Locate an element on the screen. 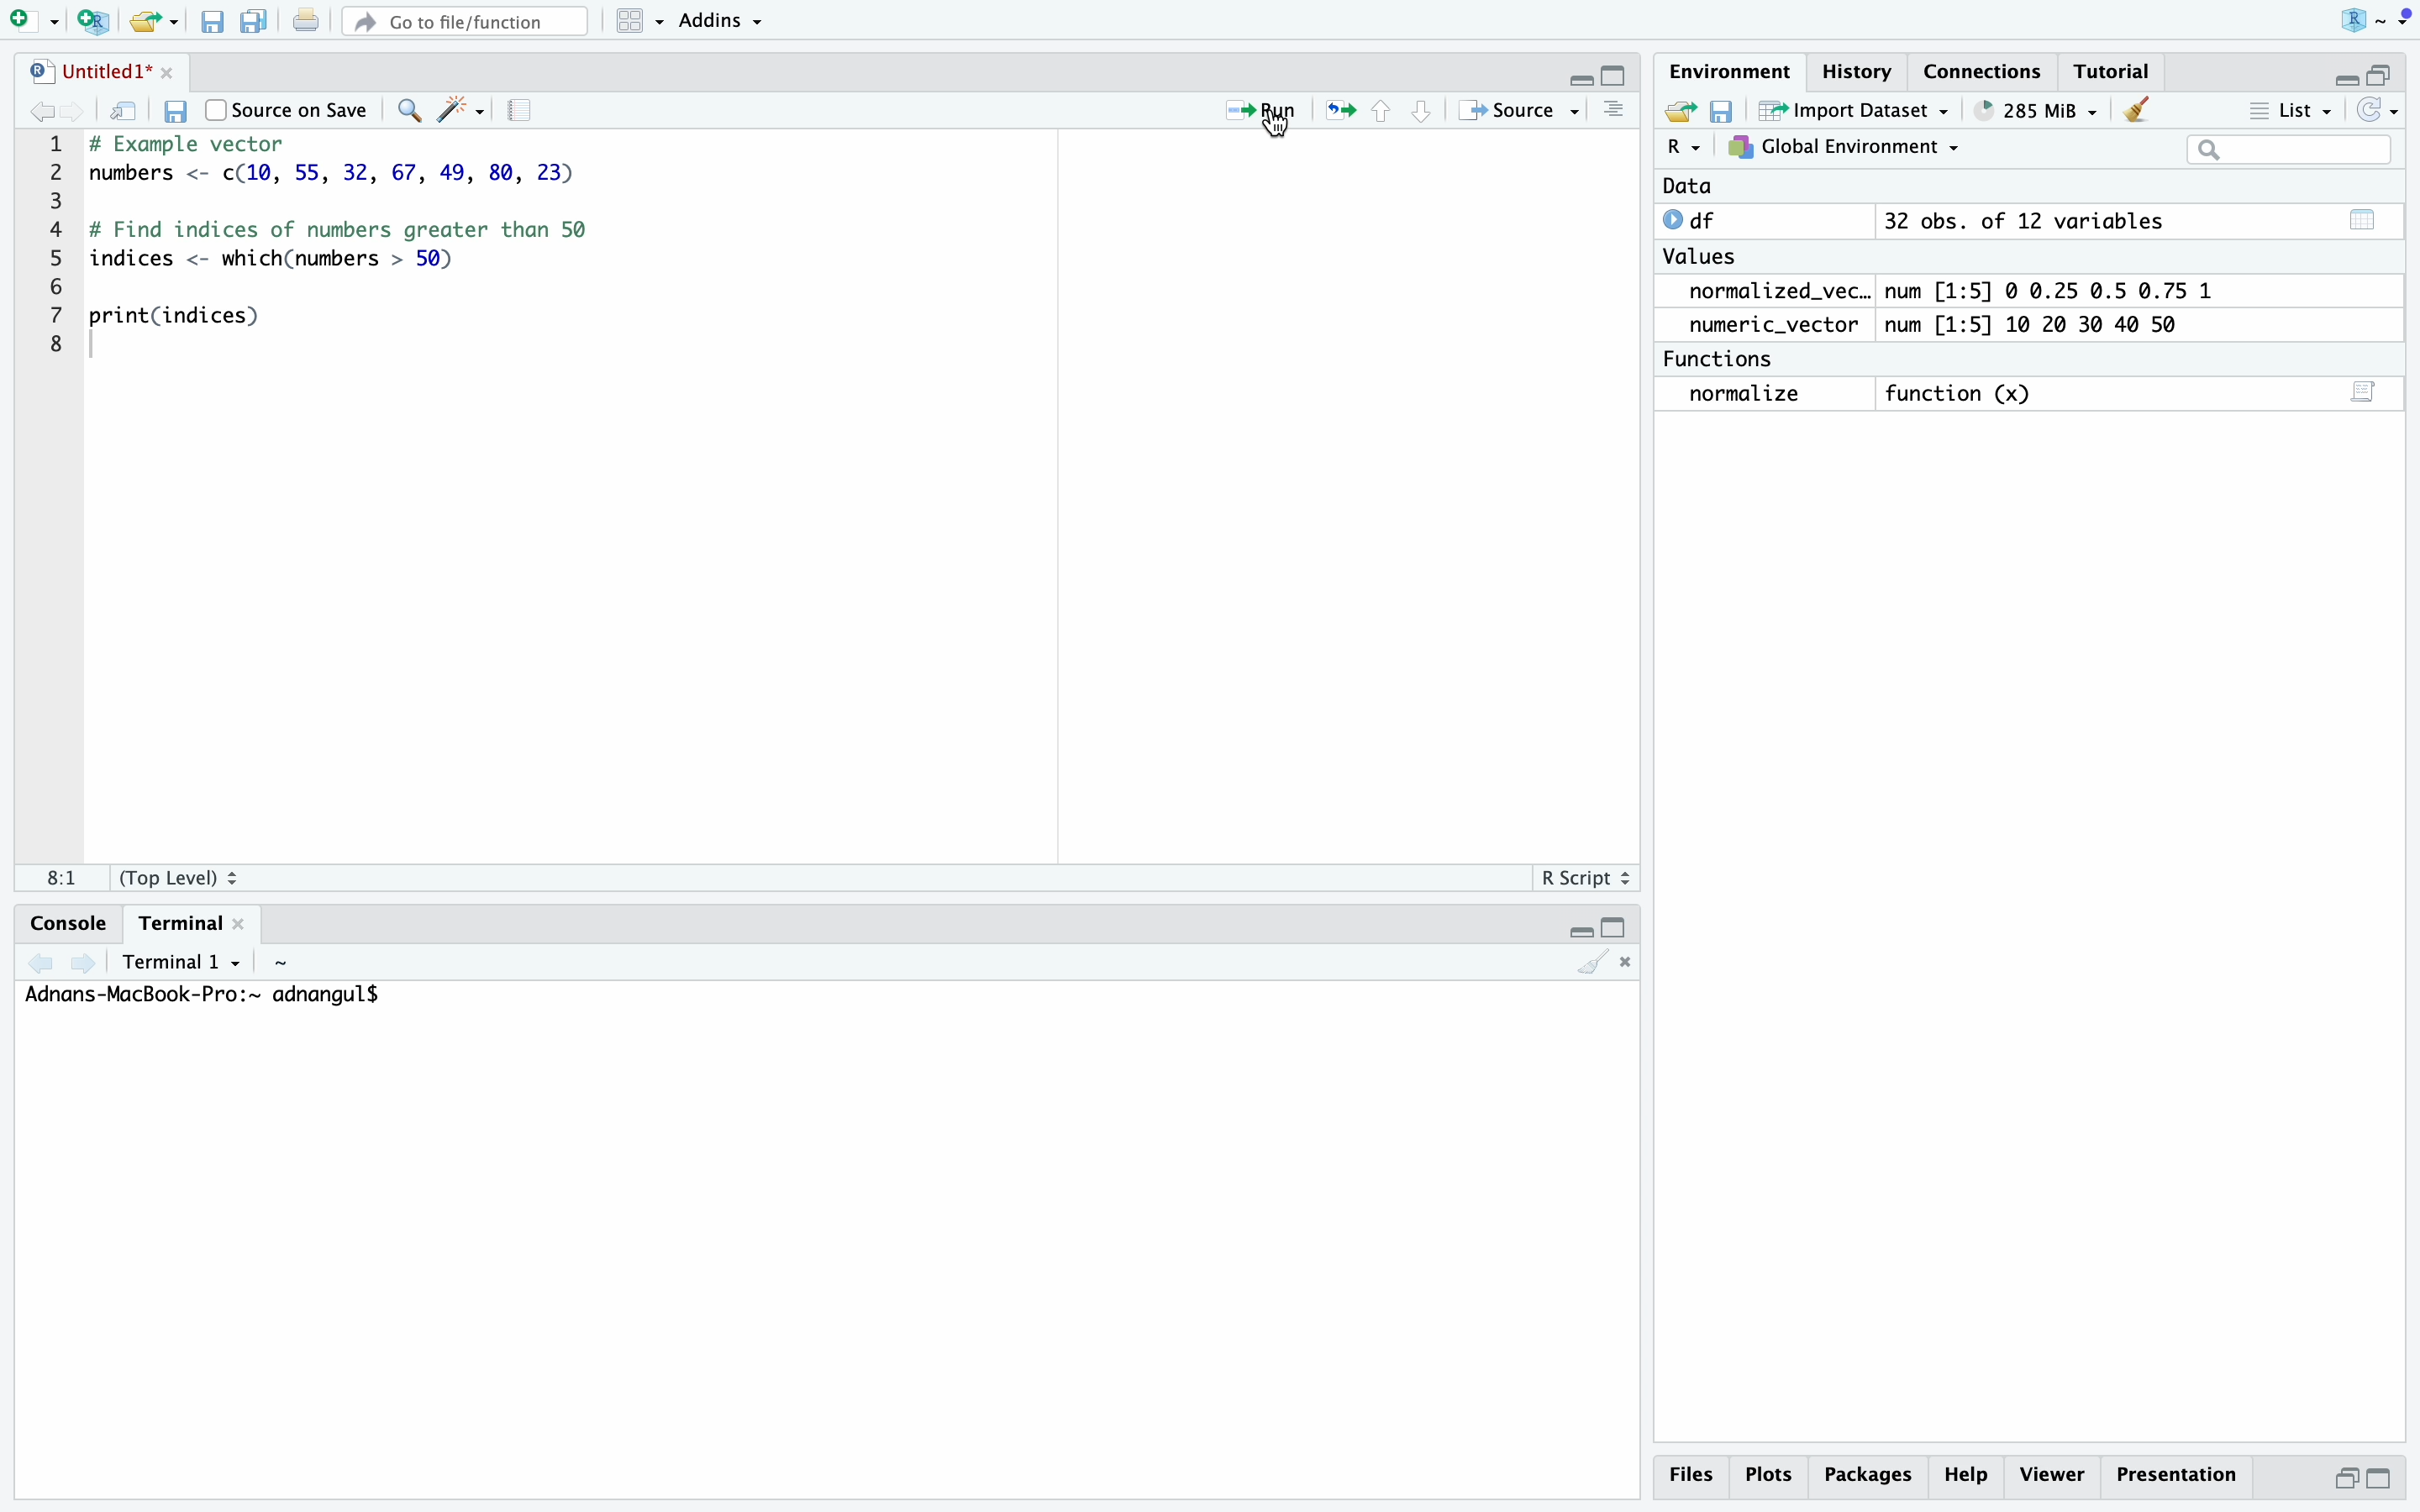 Image resolution: width=2420 pixels, height=1512 pixels. REFRESH is located at coordinates (2381, 110).